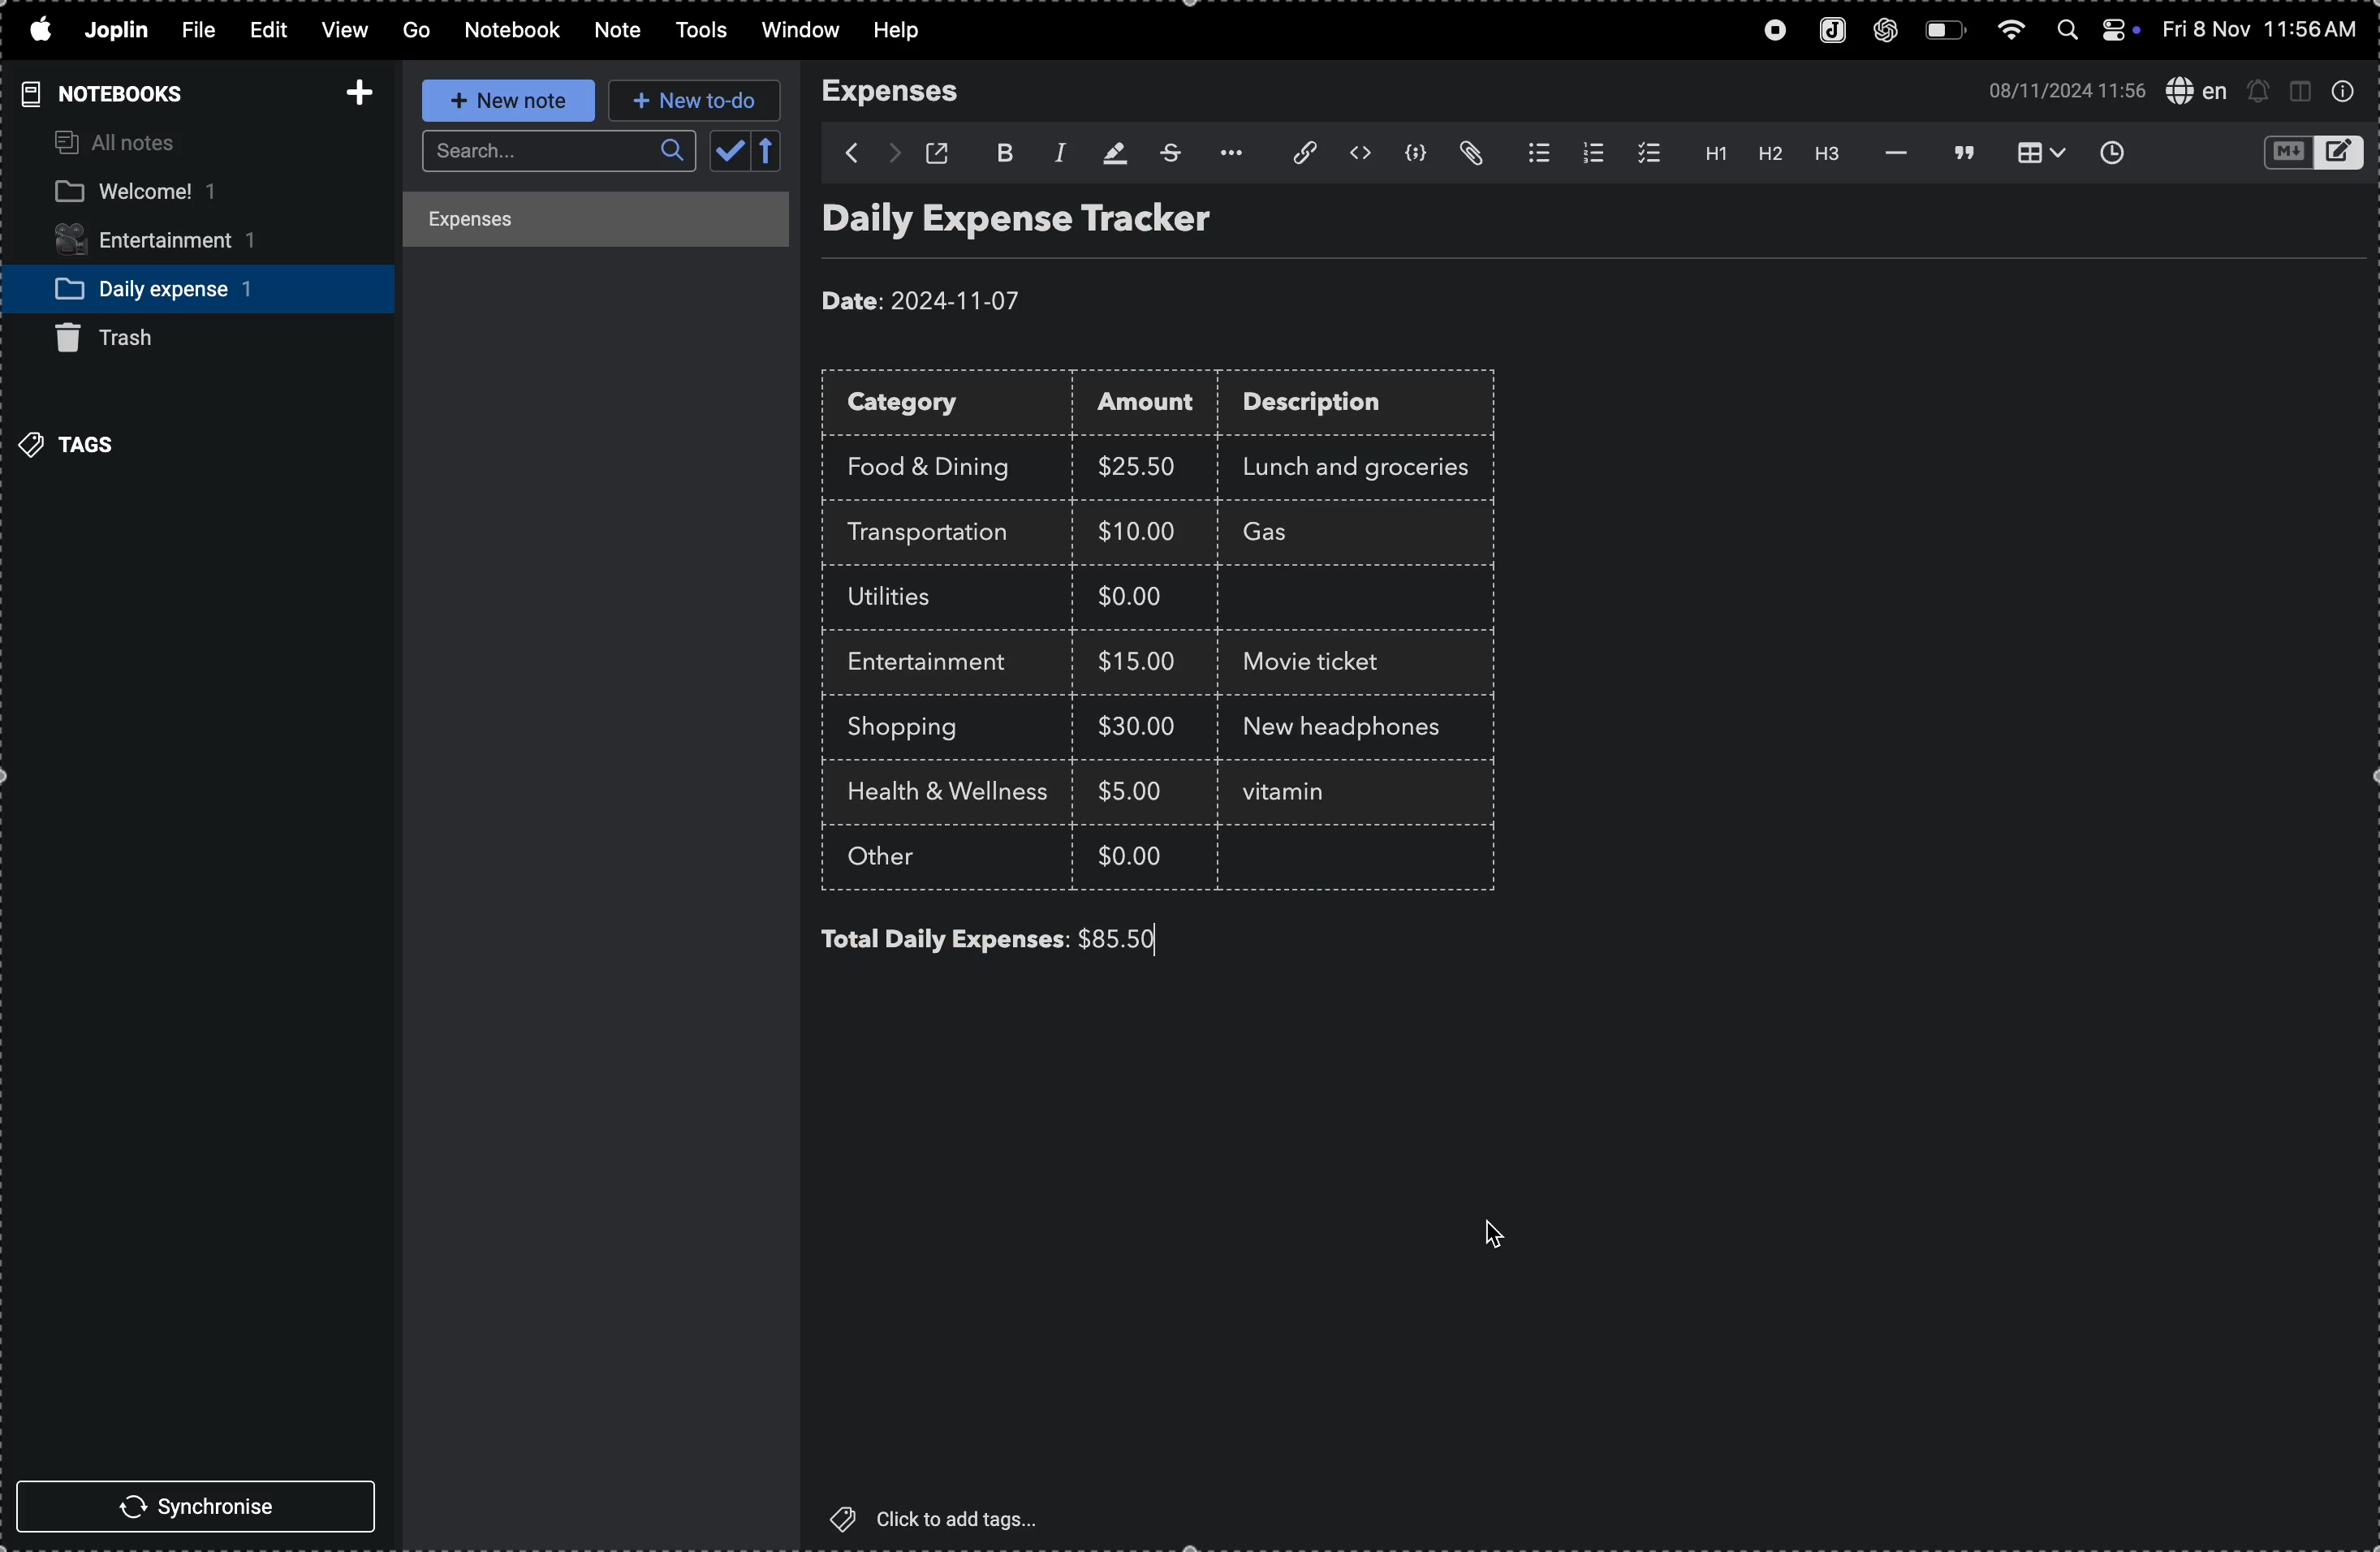 The image size is (2380, 1552). I want to click on tools, so click(695, 31).